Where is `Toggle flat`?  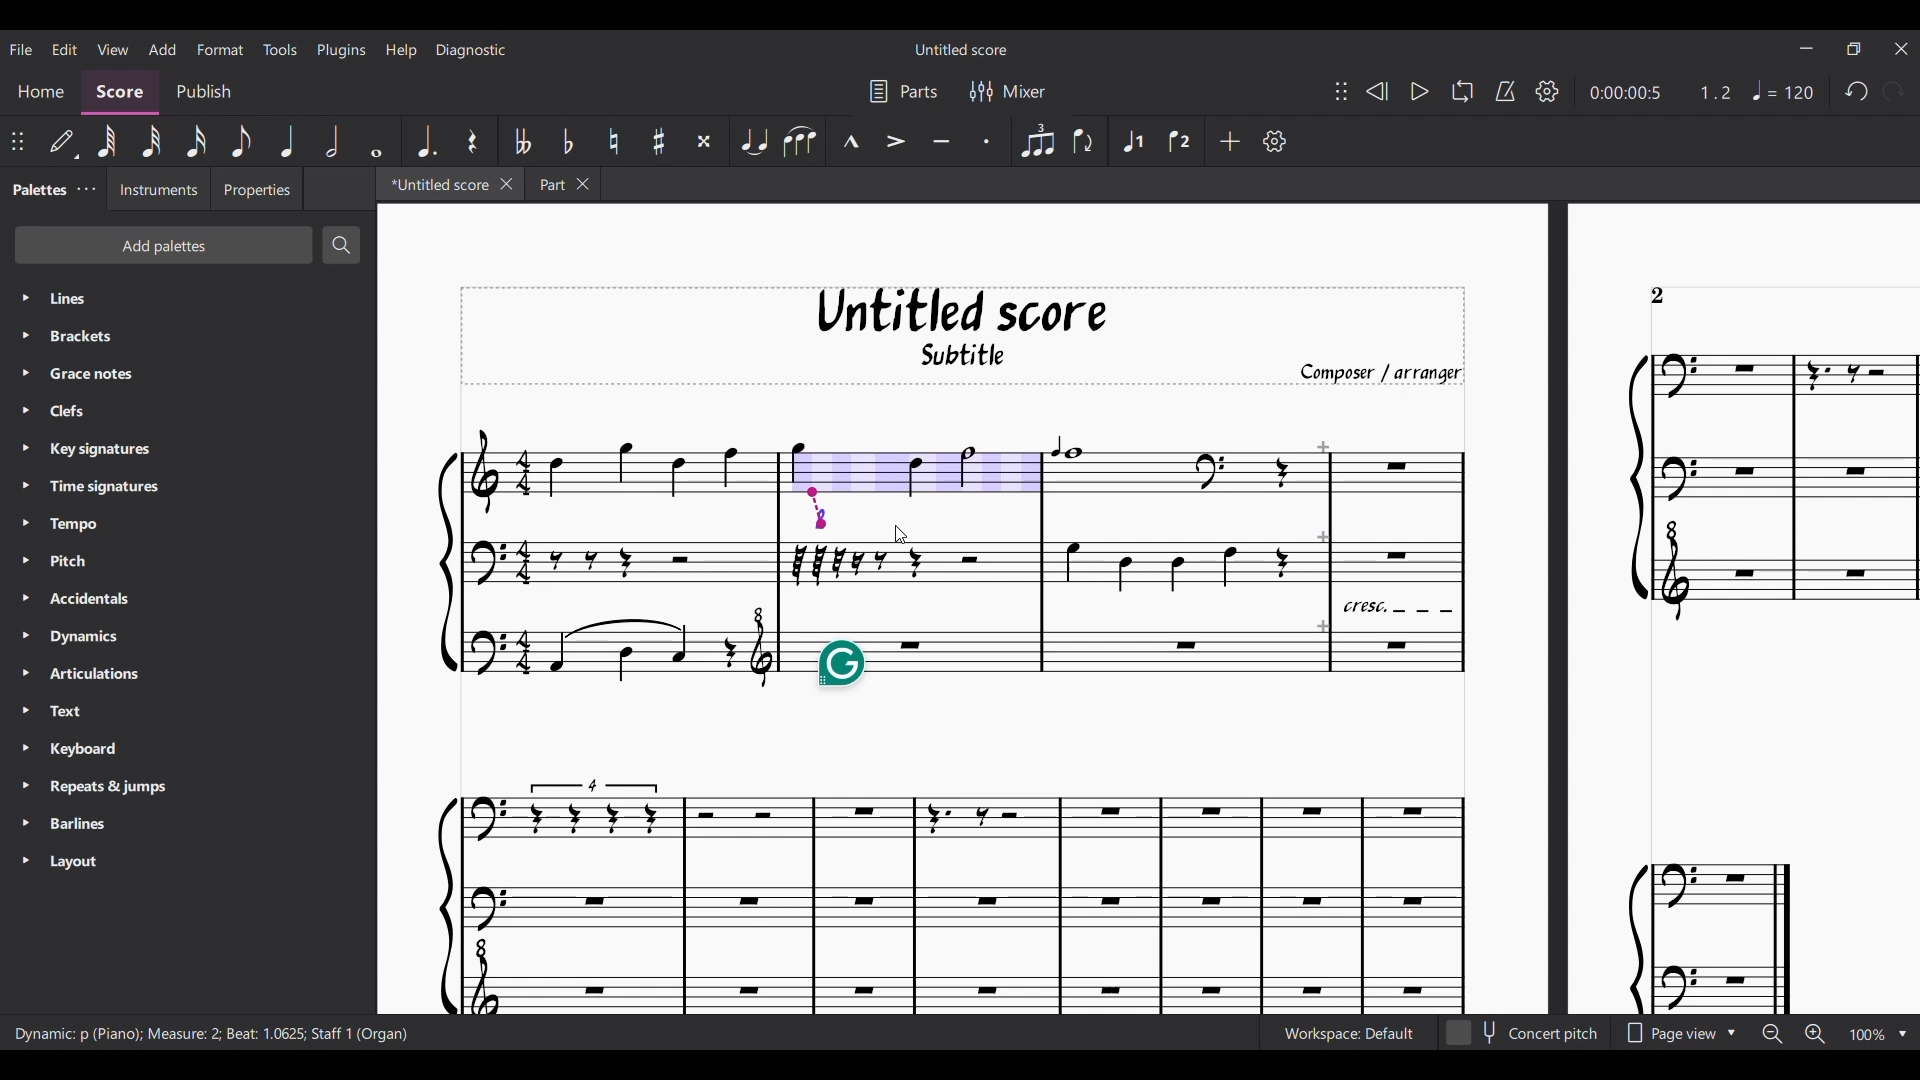 Toggle flat is located at coordinates (568, 140).